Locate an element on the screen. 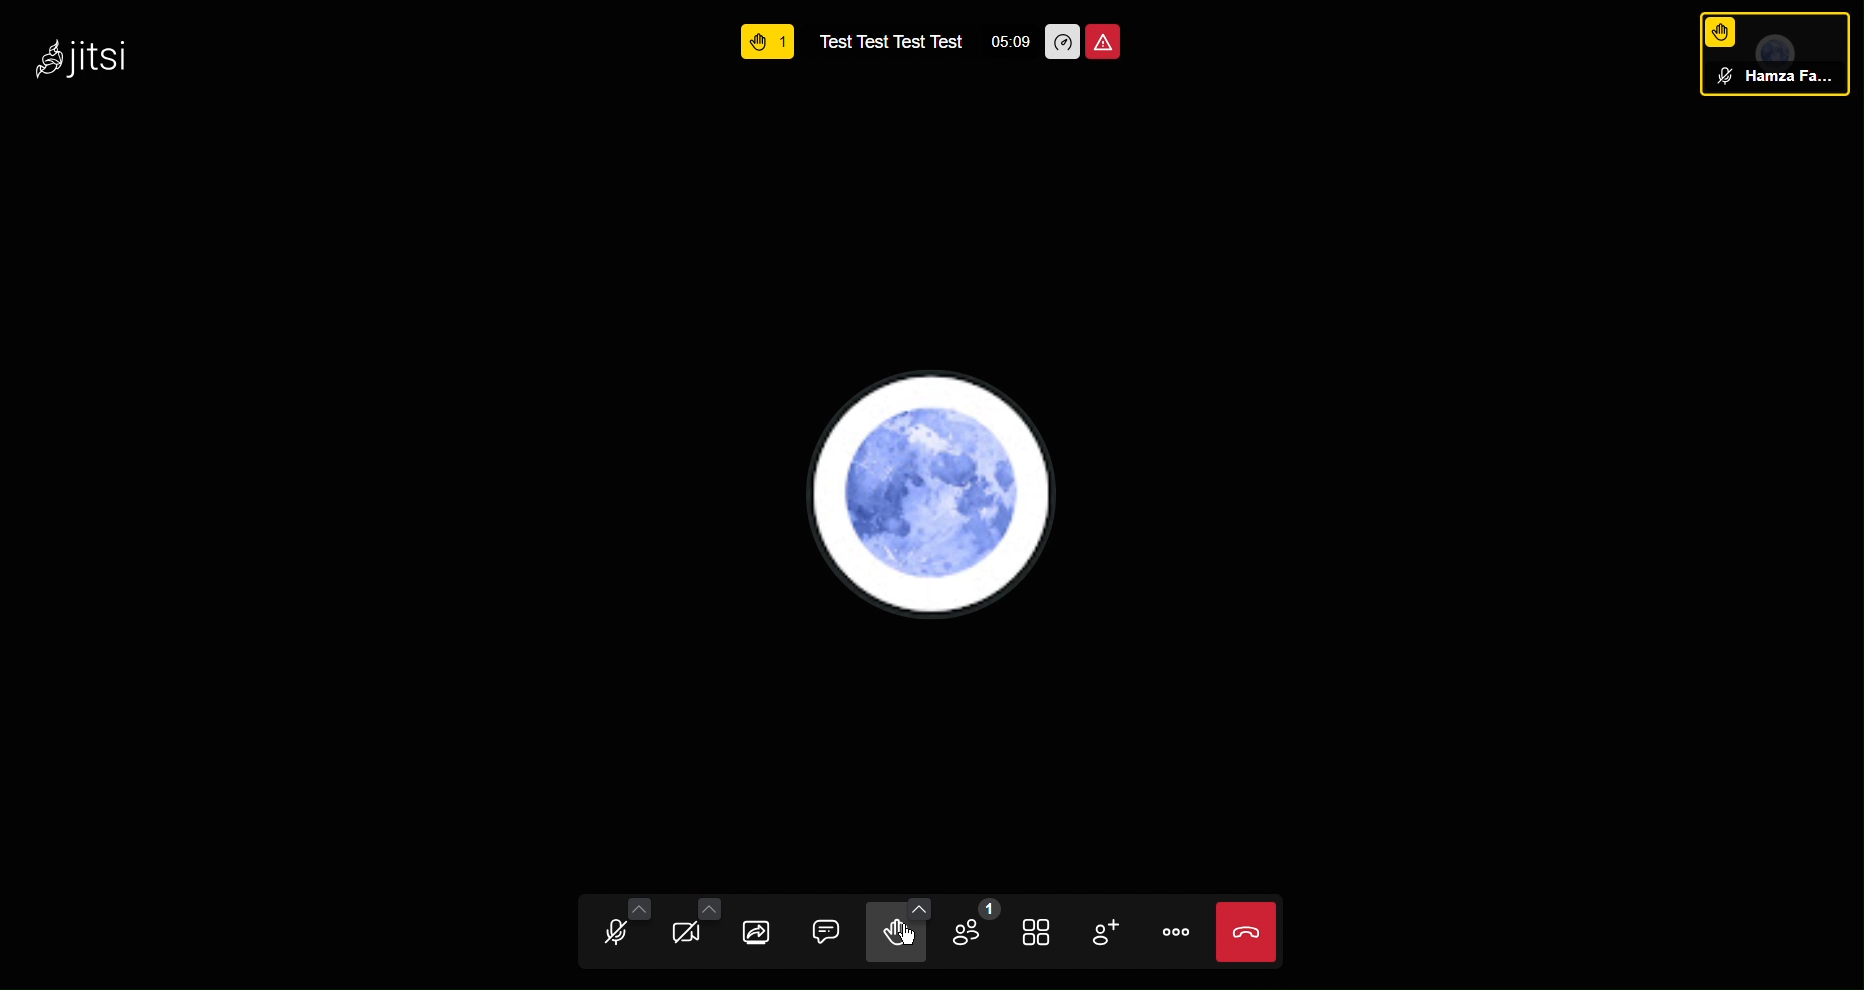 This screenshot has width=1864, height=990. Test Test Test Test is located at coordinates (891, 39).